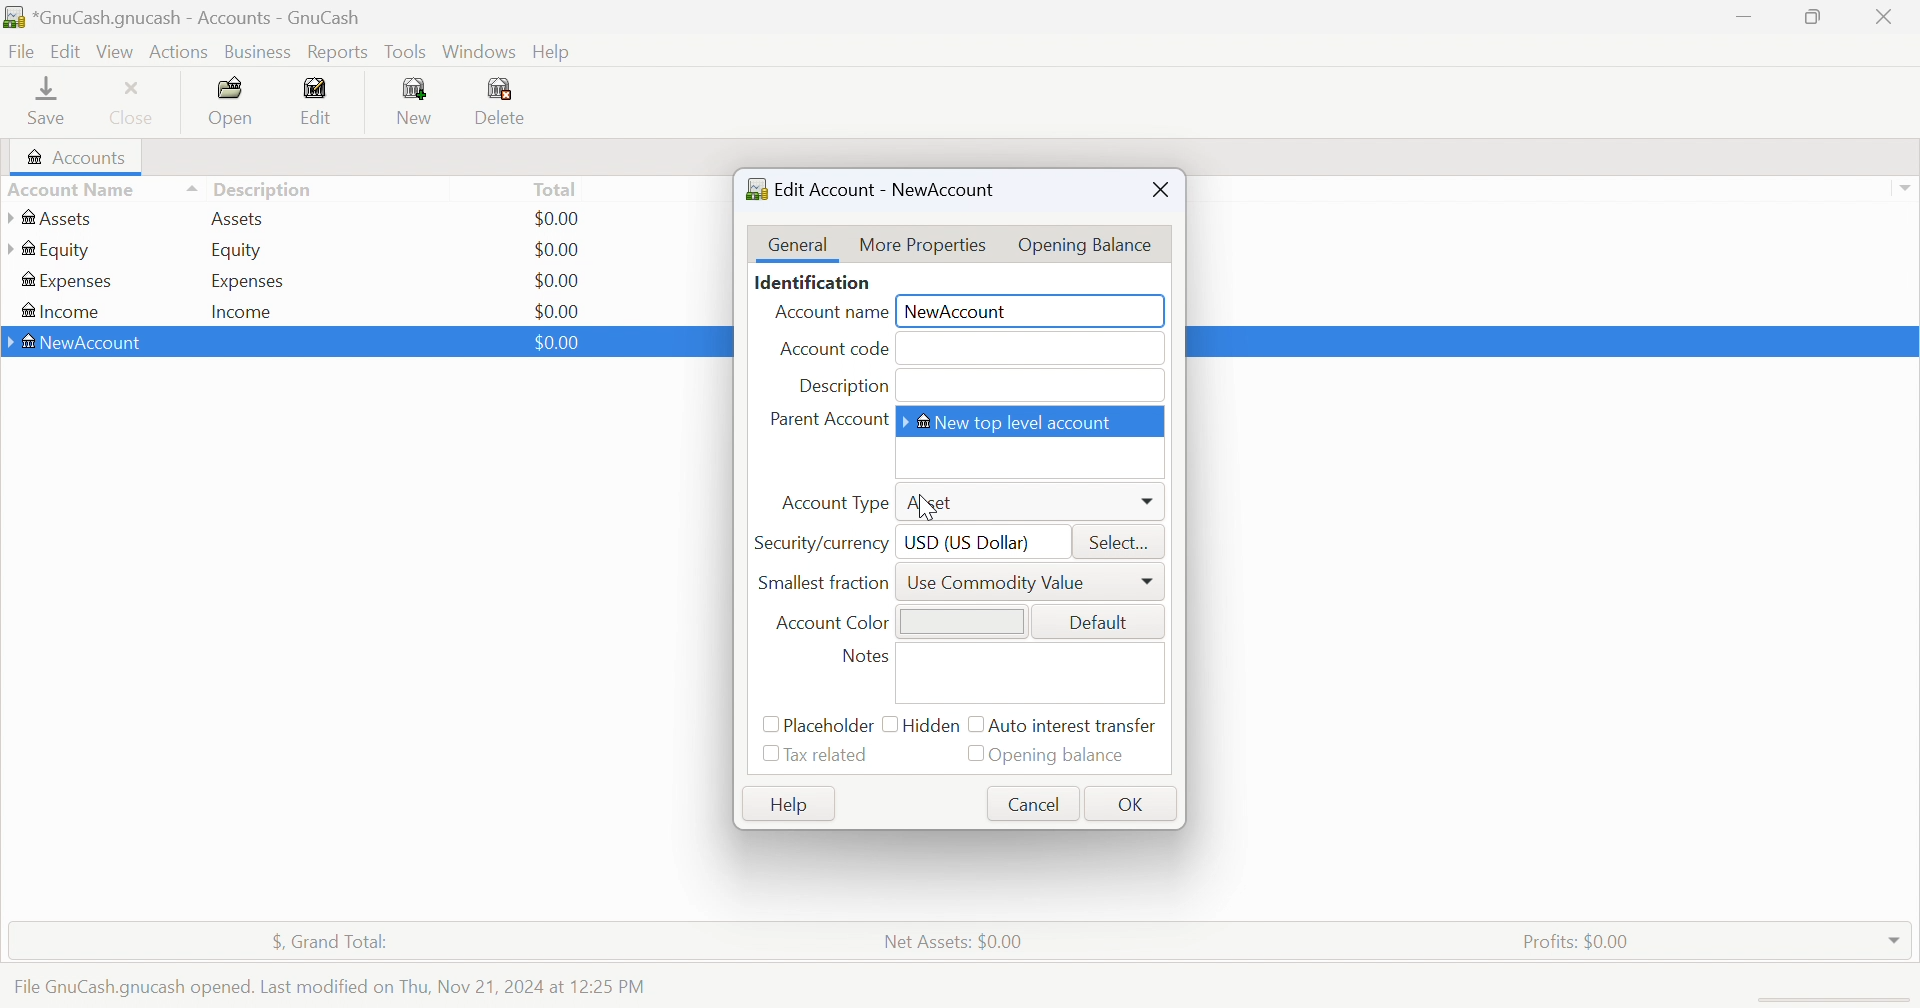  I want to click on Vies, so click(116, 51).